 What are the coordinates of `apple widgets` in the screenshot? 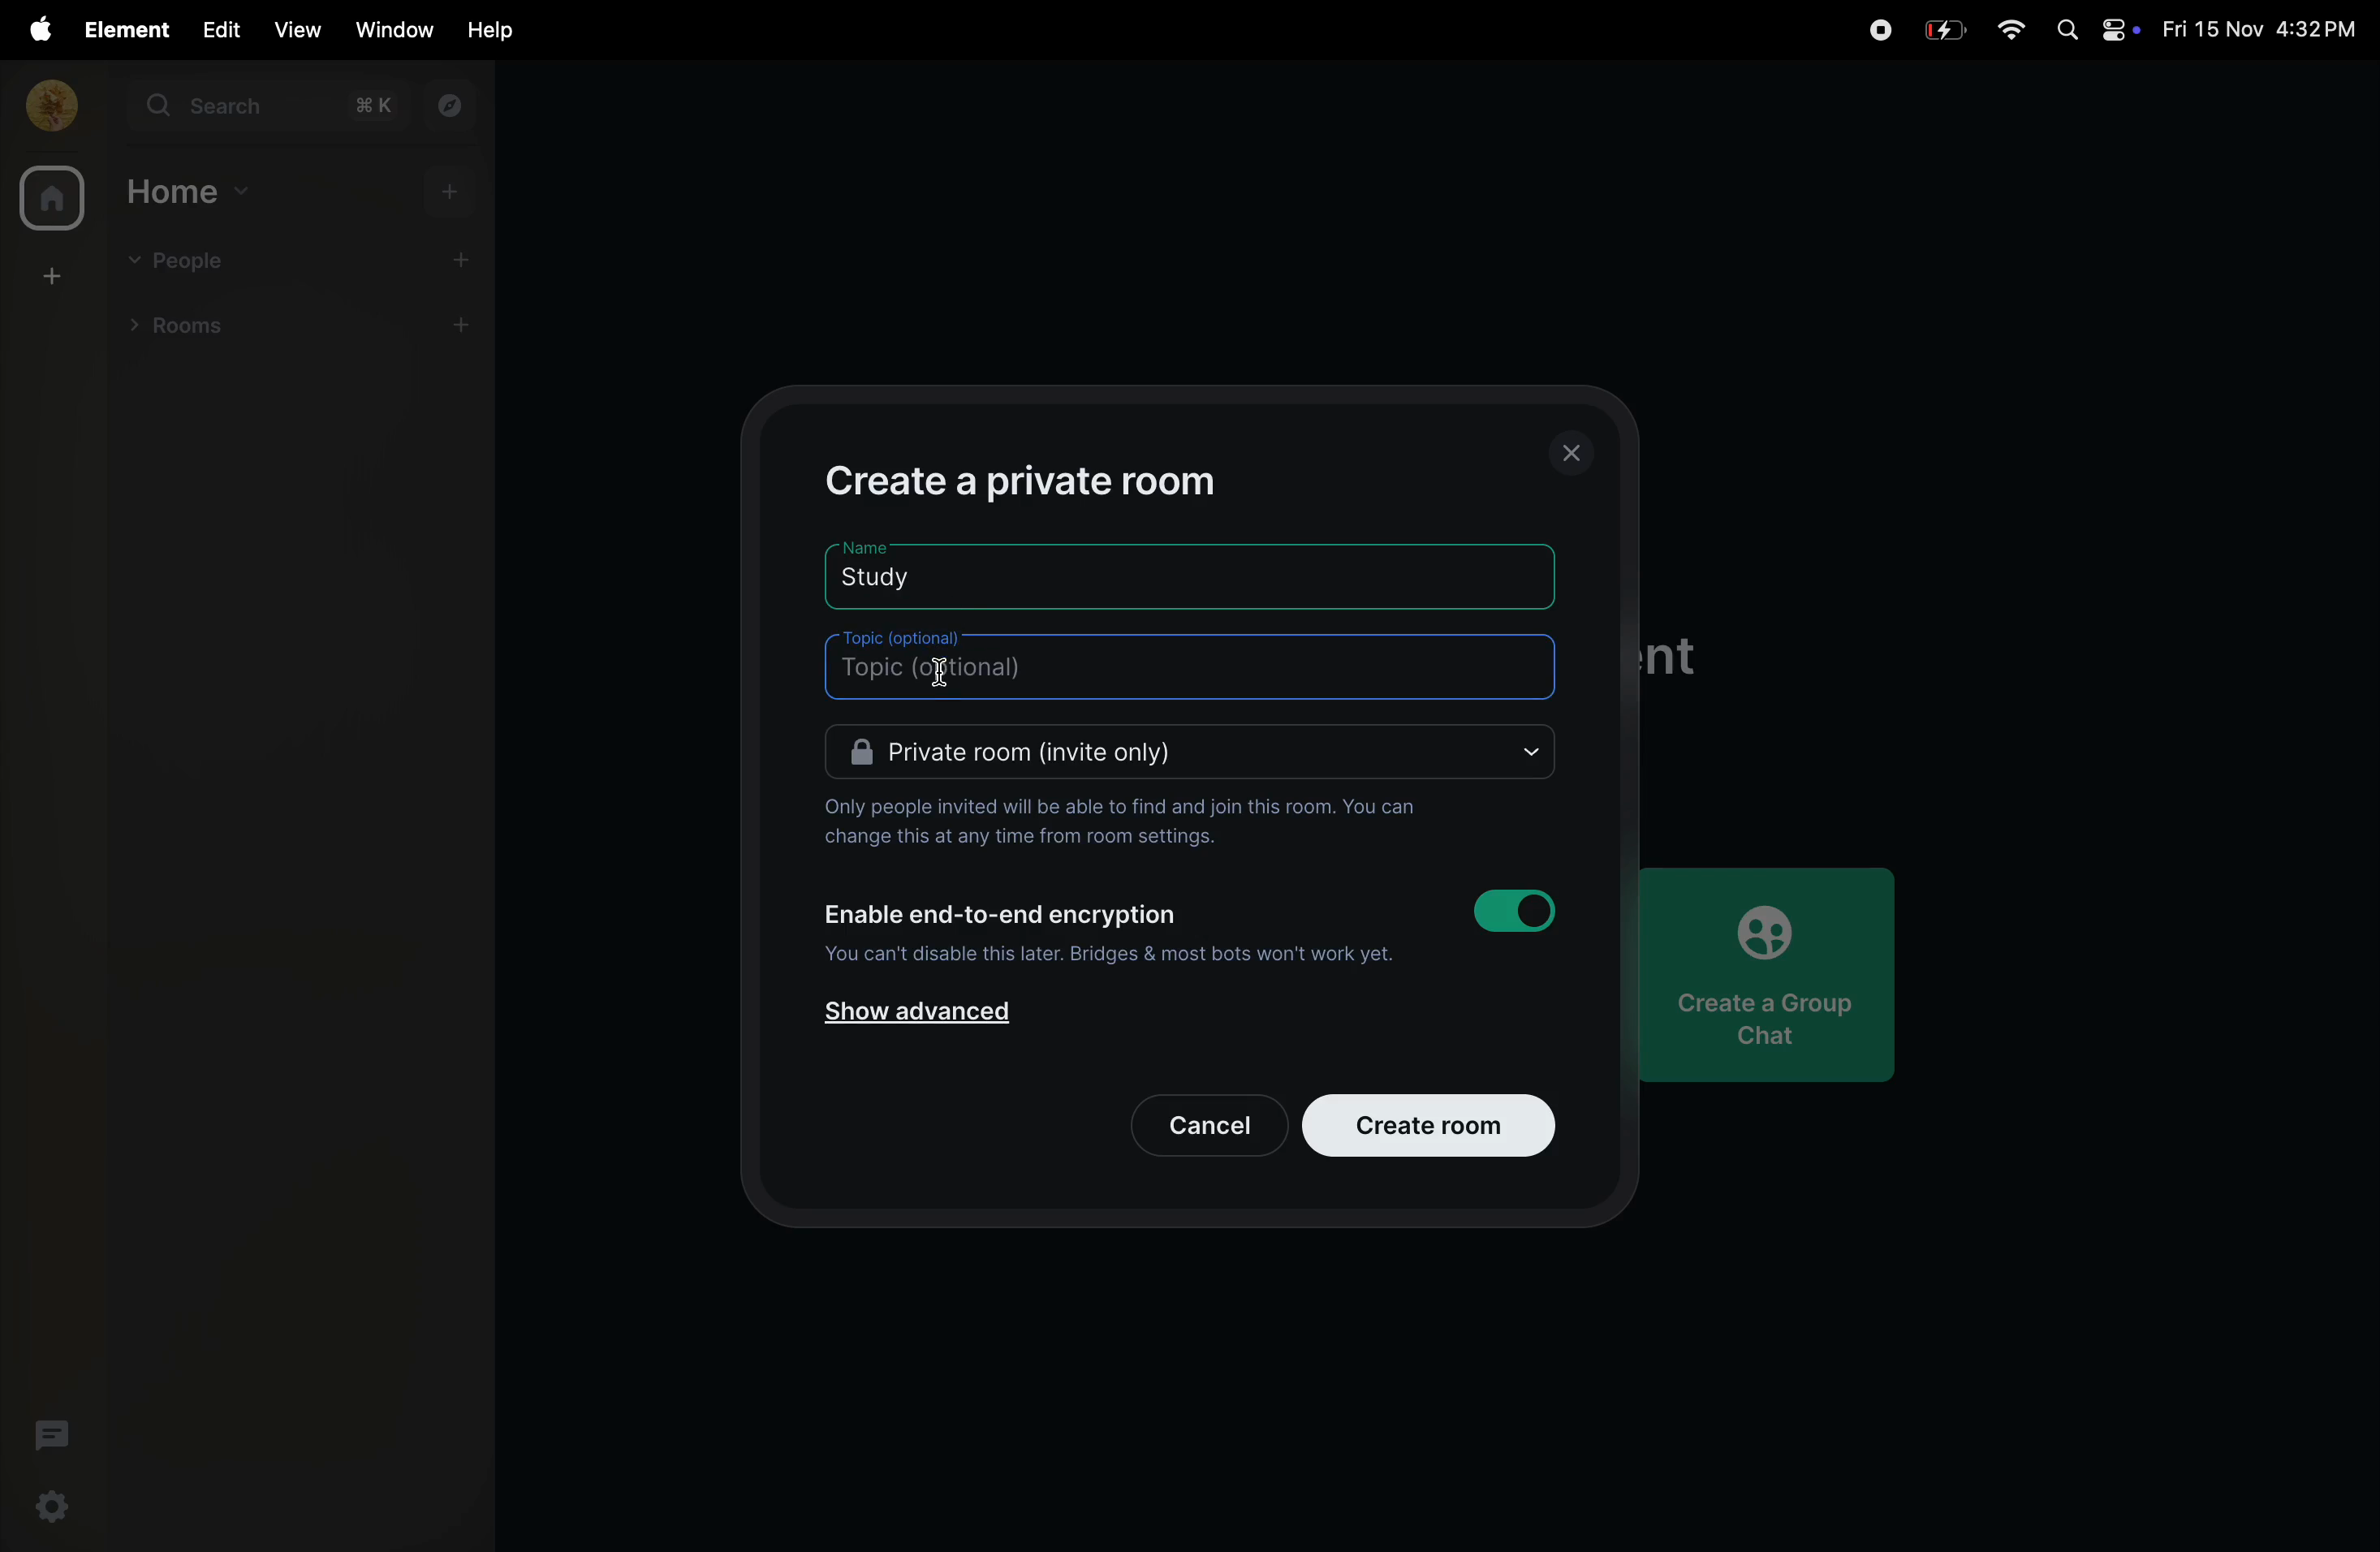 It's located at (2092, 31).